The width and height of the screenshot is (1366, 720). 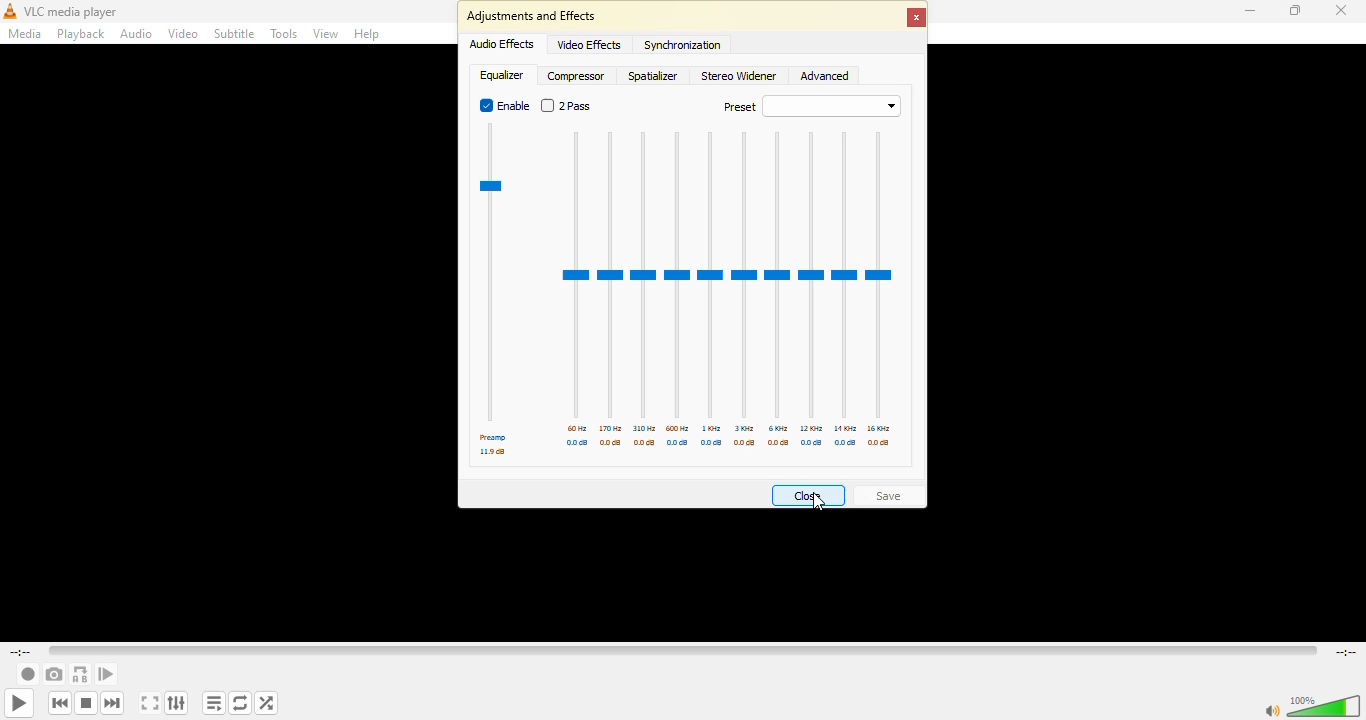 I want to click on save, so click(x=899, y=496).